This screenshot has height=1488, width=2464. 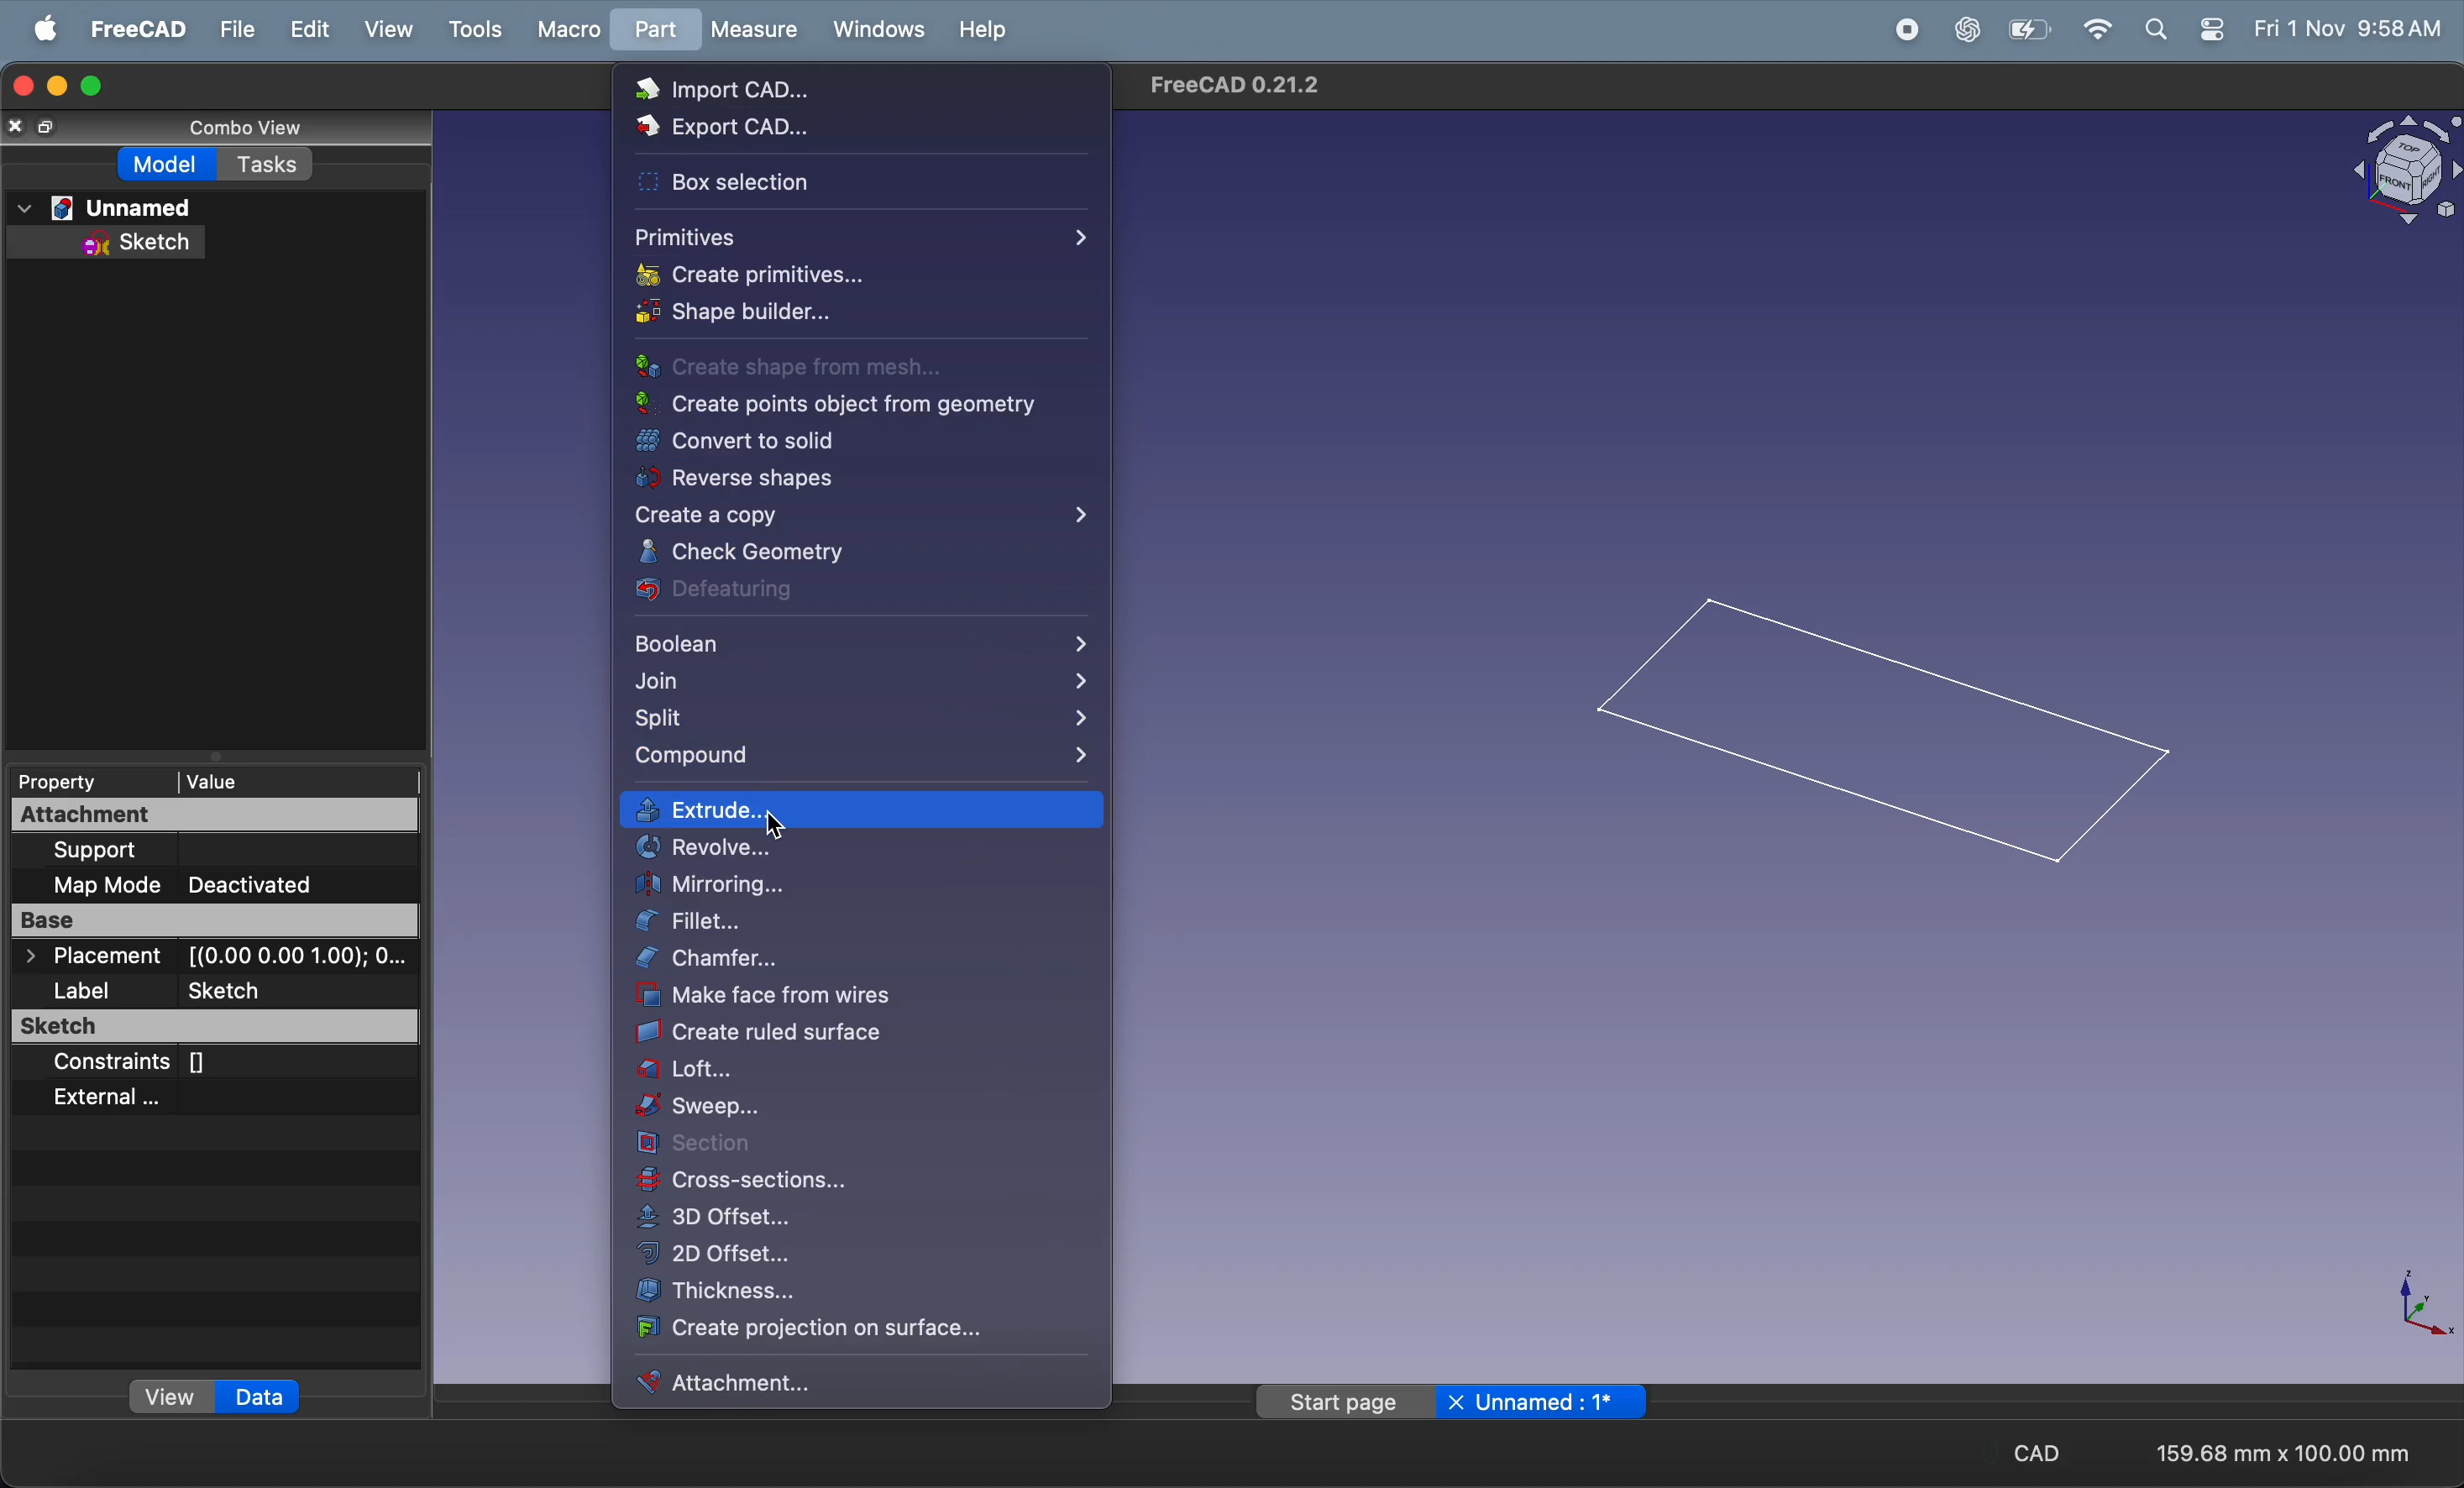 I want to click on minimize, so click(x=54, y=85).